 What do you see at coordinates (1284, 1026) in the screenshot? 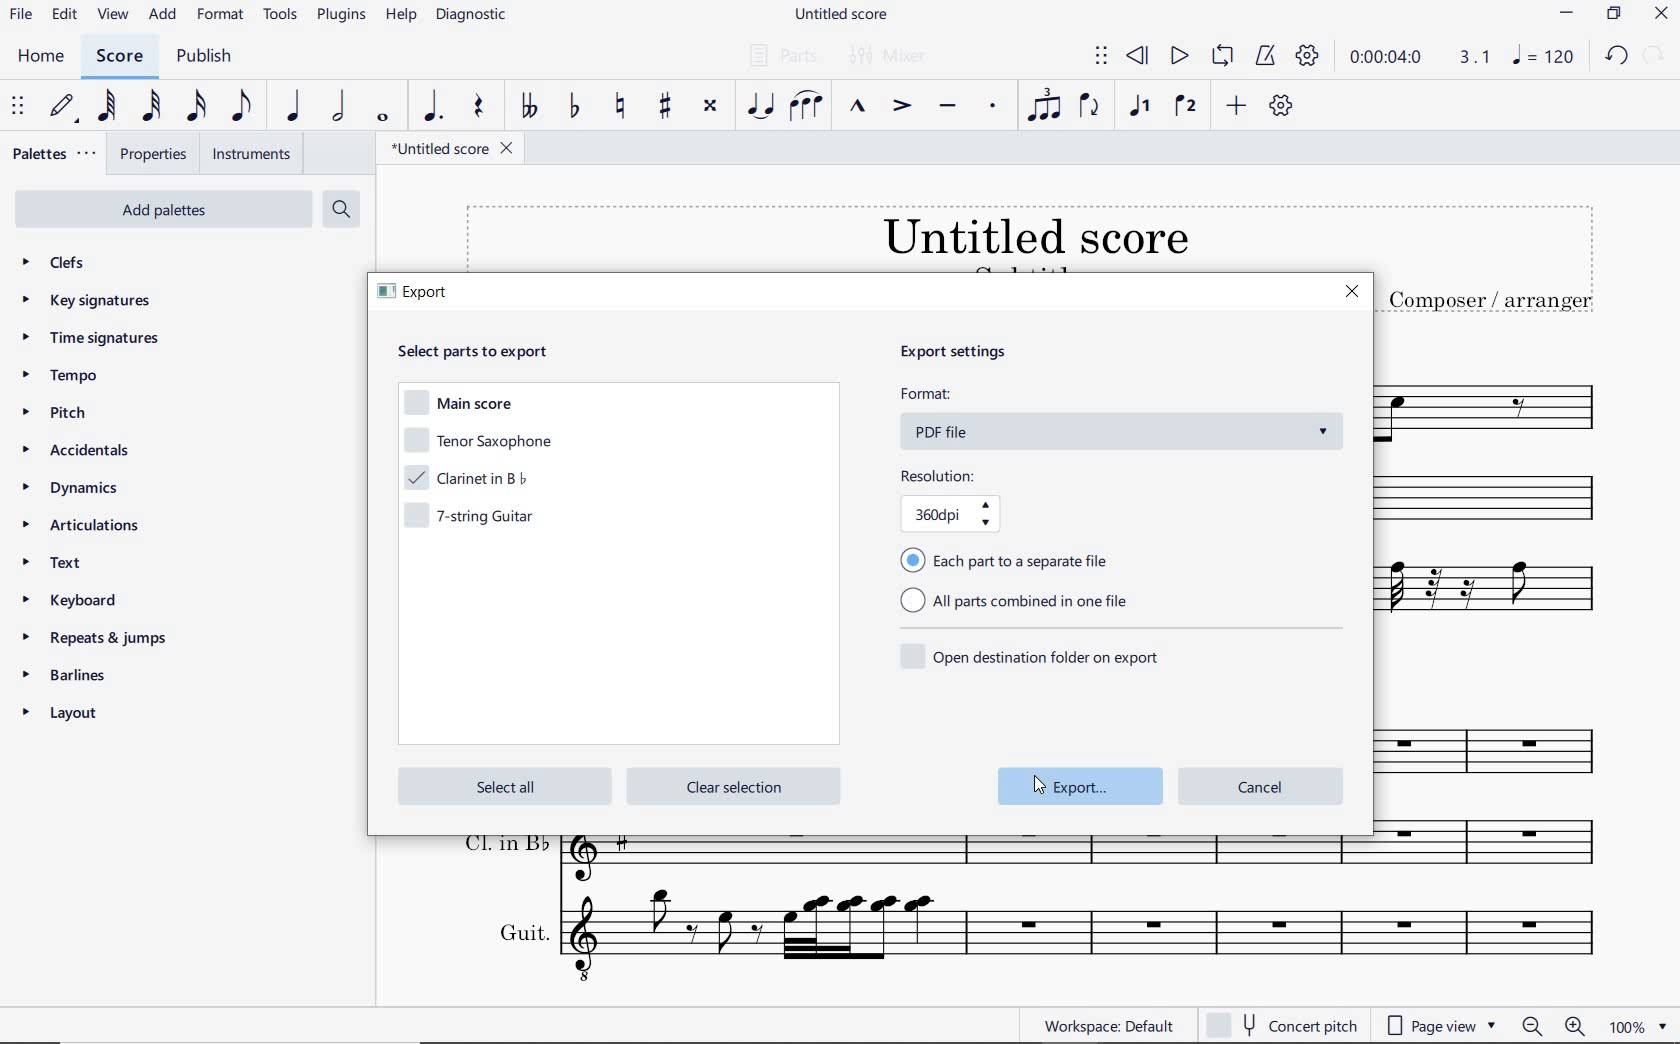
I see `concert pitch` at bounding box center [1284, 1026].